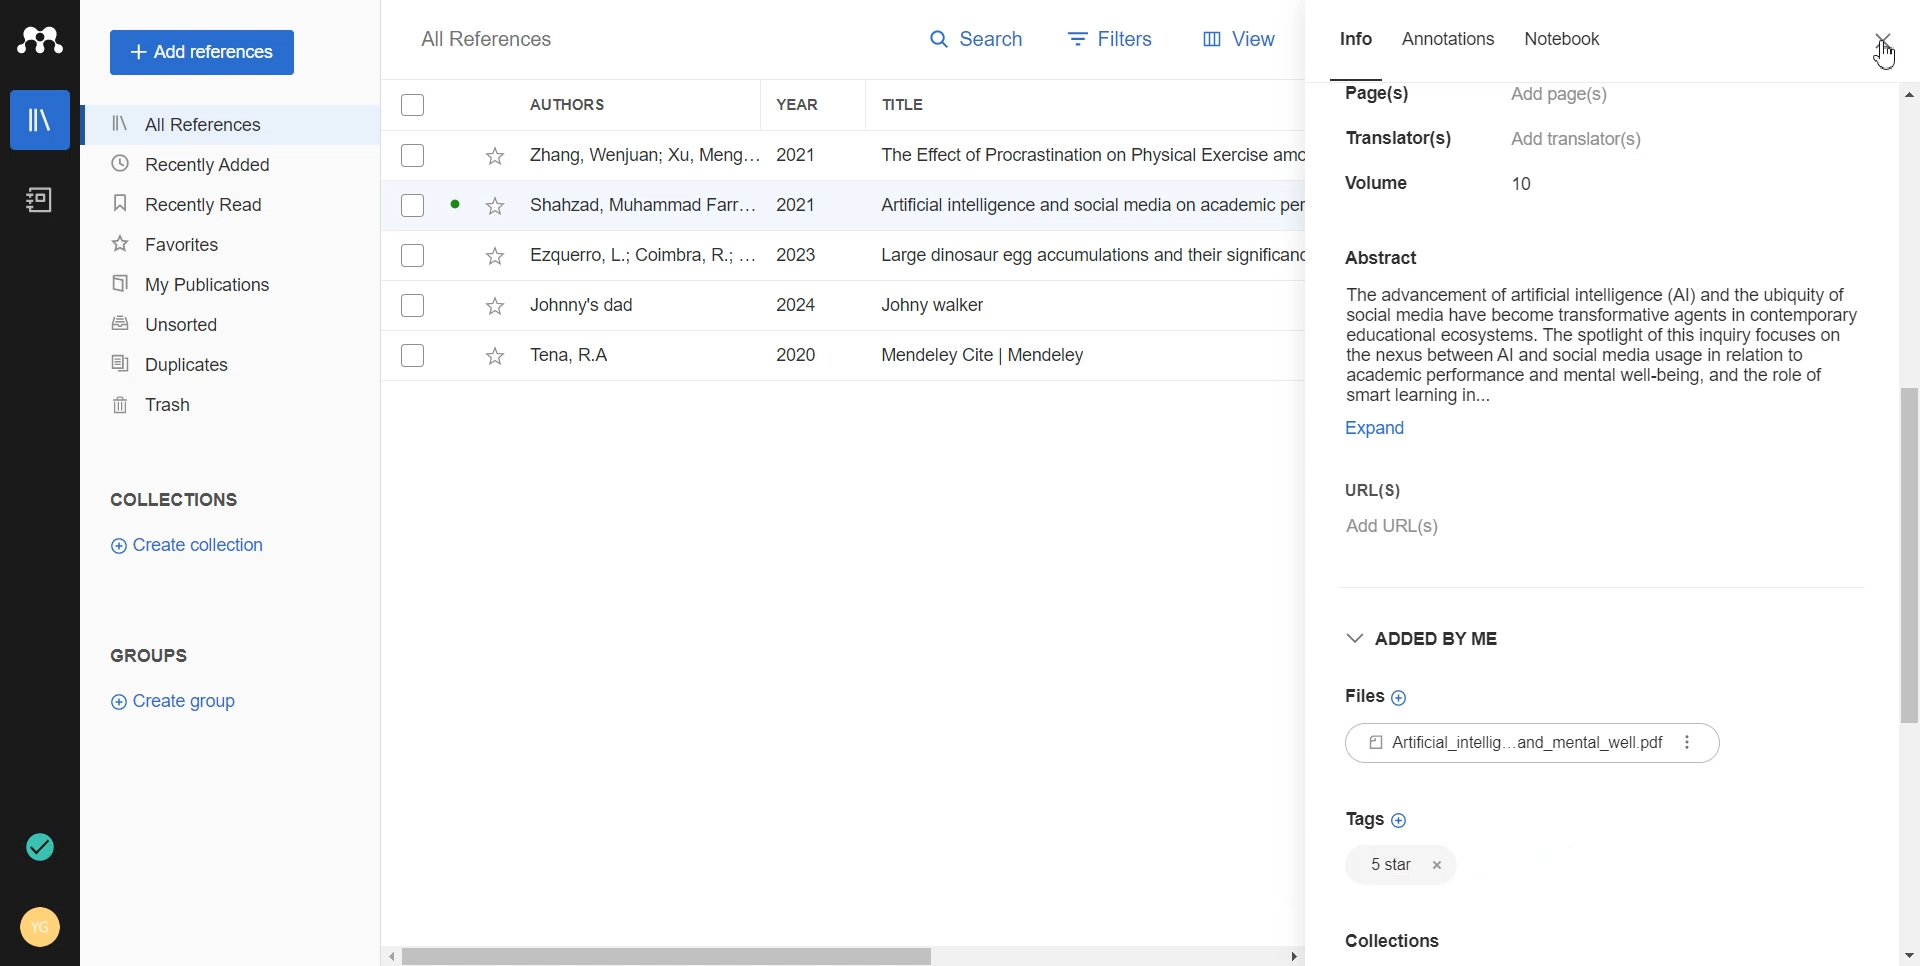 Image resolution: width=1920 pixels, height=966 pixels. What do you see at coordinates (202, 51) in the screenshot?
I see `Add references` at bounding box center [202, 51].